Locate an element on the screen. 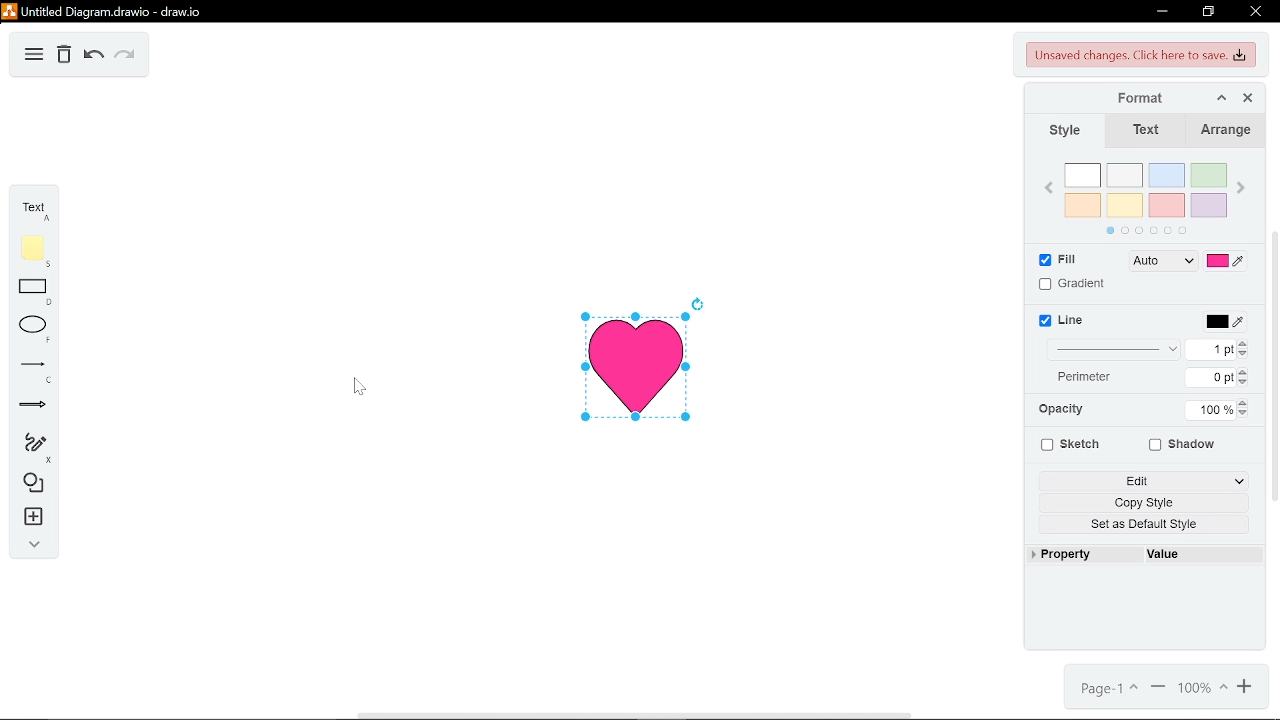  100% is located at coordinates (1212, 408).